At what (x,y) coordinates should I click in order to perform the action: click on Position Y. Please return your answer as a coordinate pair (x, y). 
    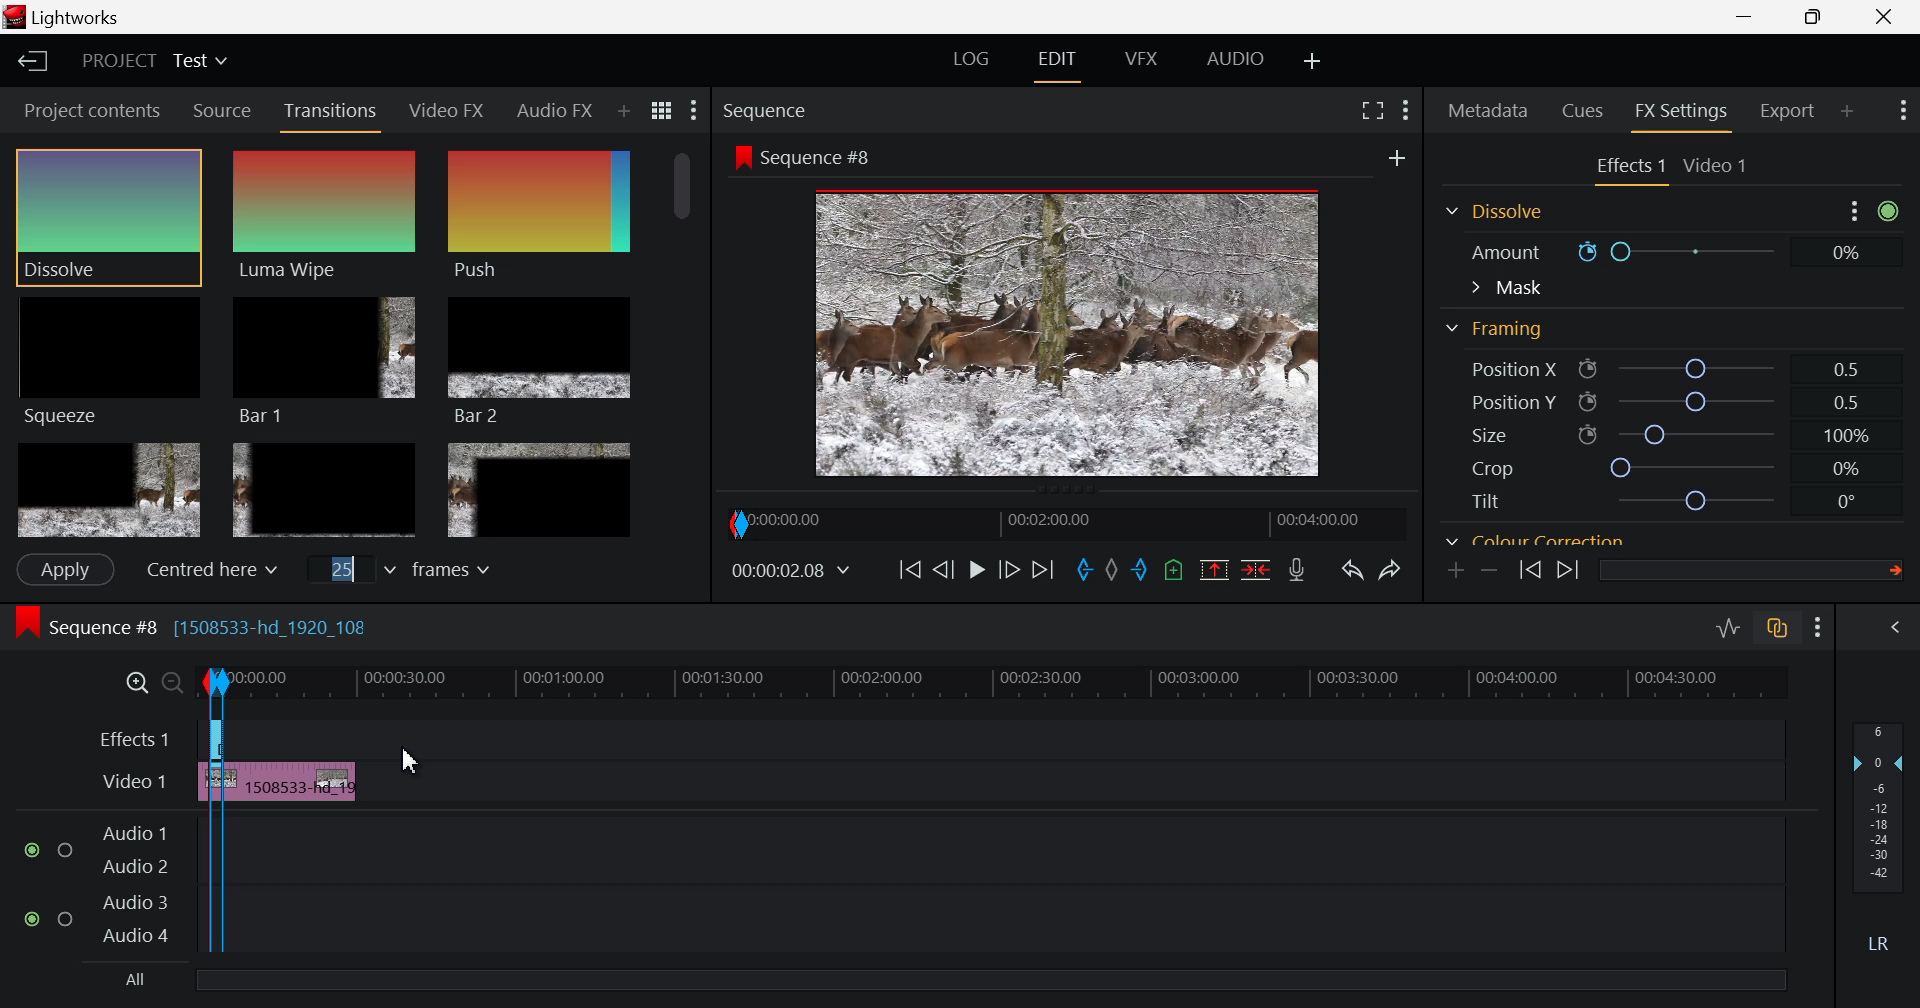
    Looking at the image, I should click on (1656, 285).